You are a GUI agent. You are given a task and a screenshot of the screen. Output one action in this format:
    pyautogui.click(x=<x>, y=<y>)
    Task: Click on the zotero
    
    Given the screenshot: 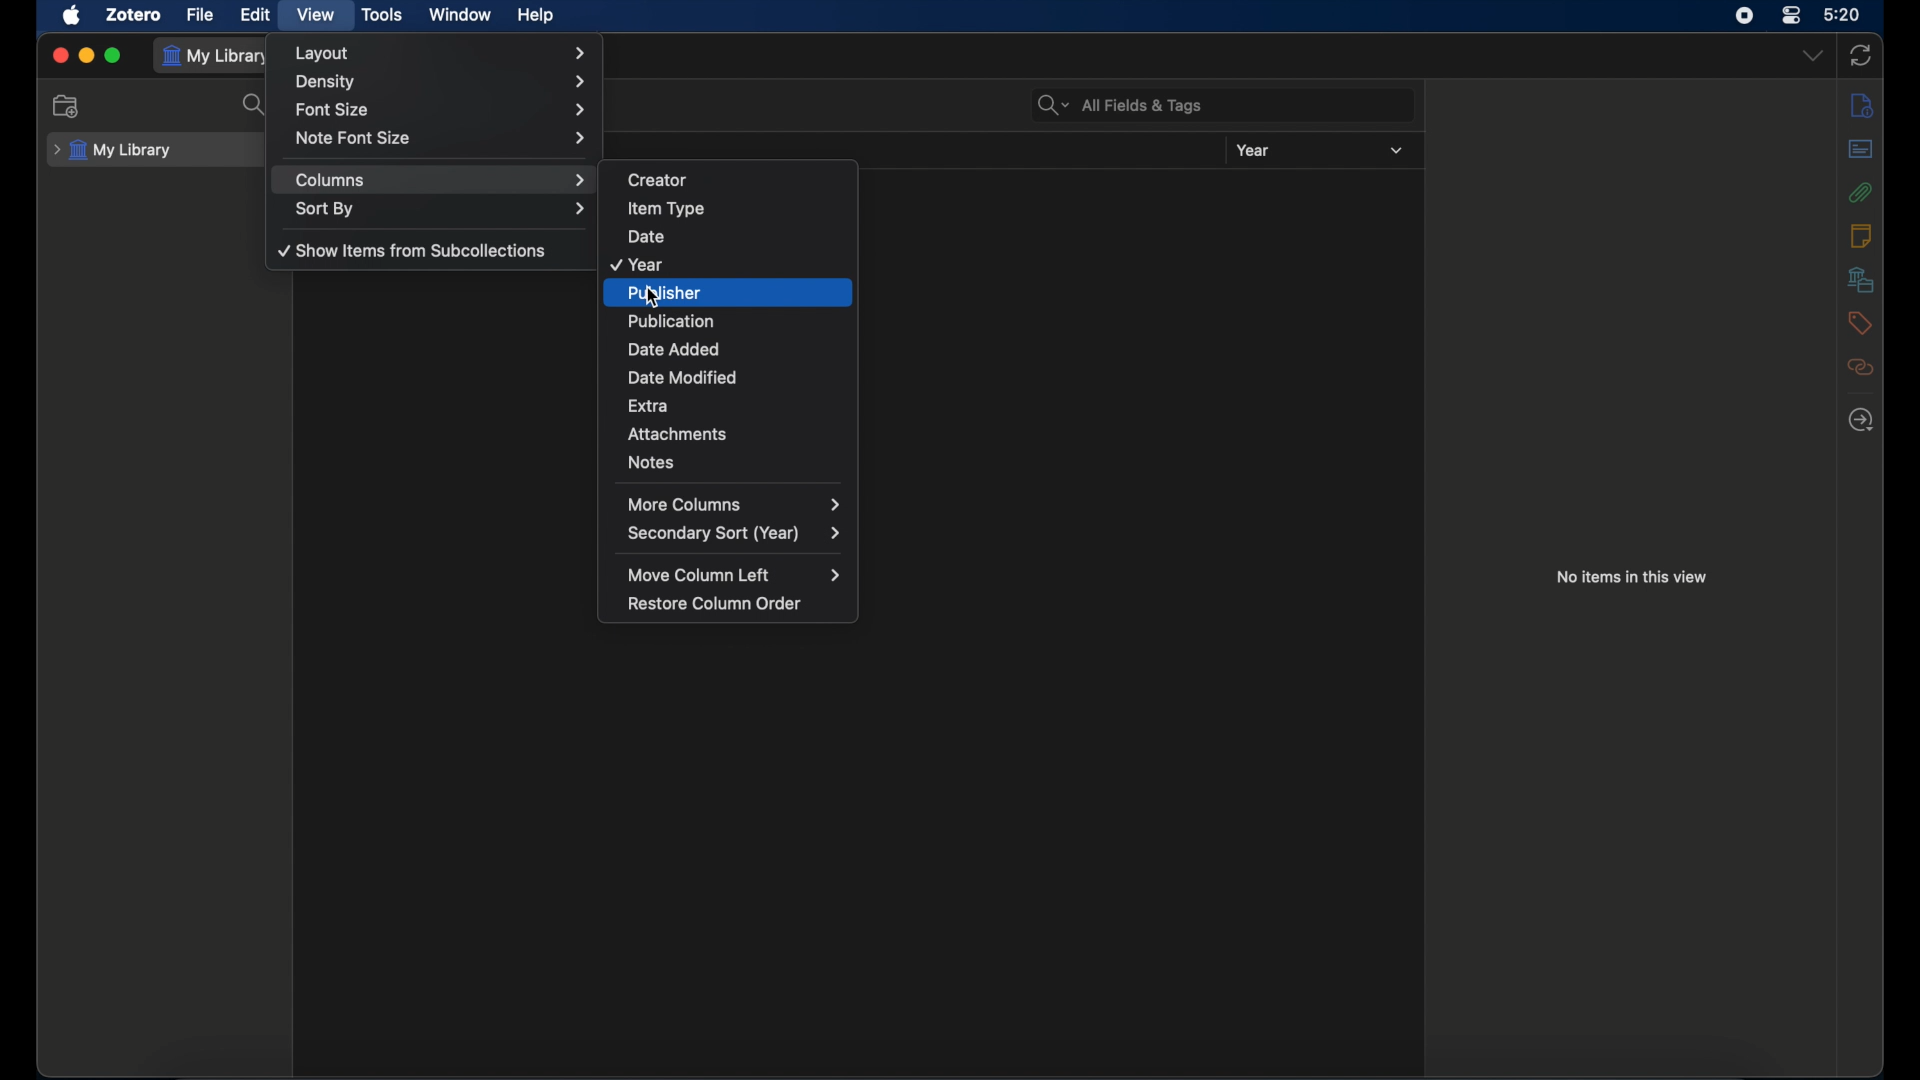 What is the action you would take?
    pyautogui.click(x=134, y=15)
    